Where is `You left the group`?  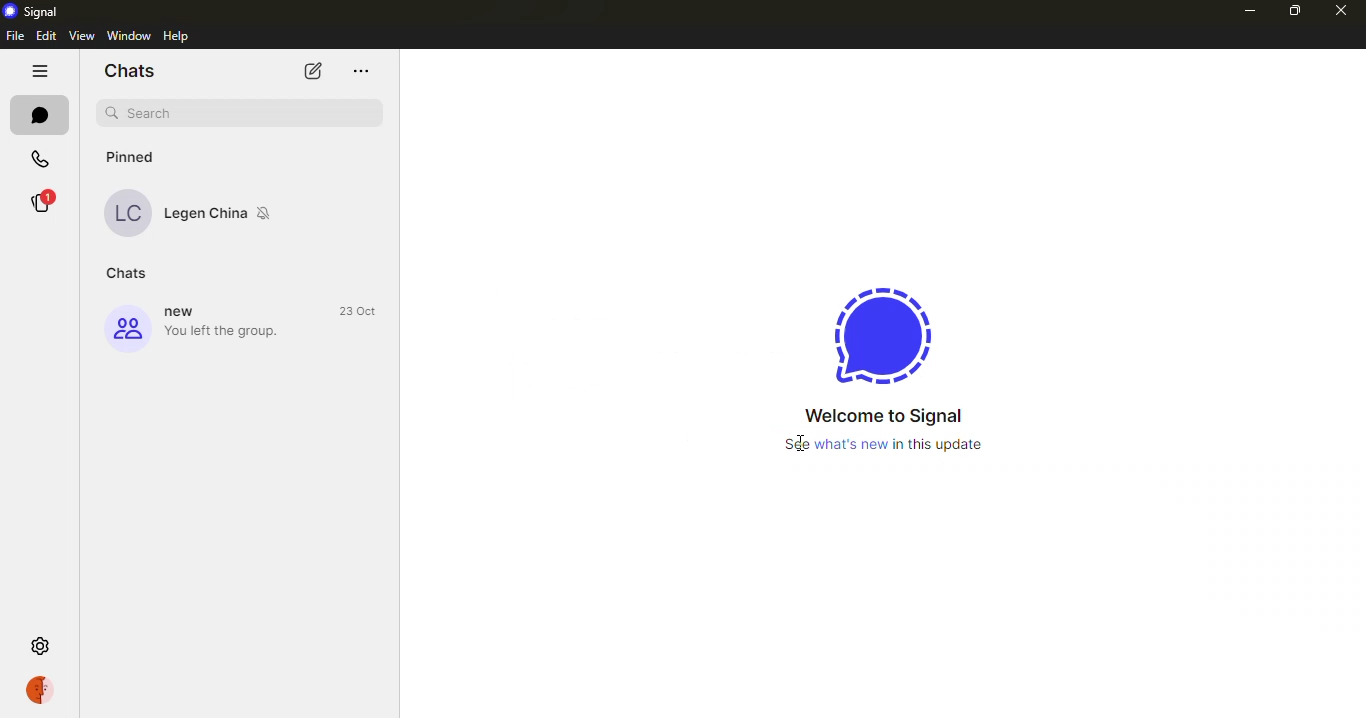 You left the group is located at coordinates (227, 332).